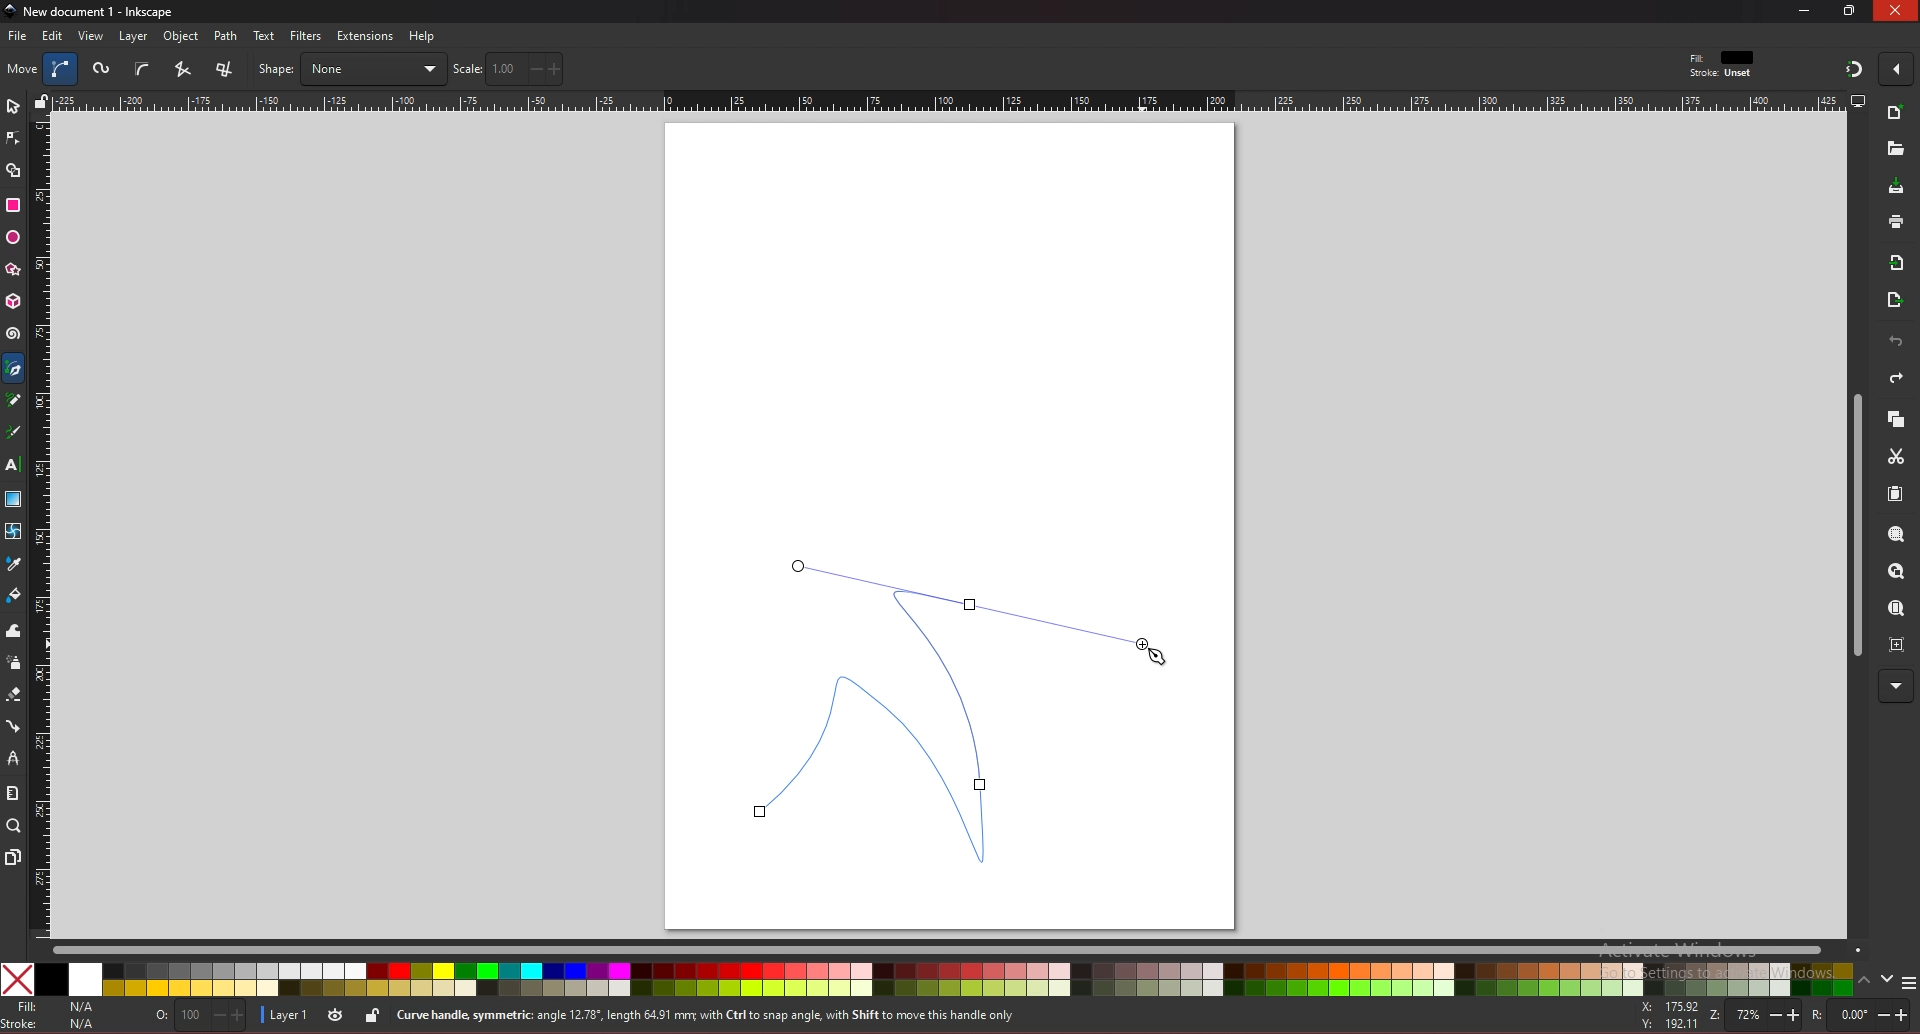 Image resolution: width=1920 pixels, height=1034 pixels. What do you see at coordinates (13, 695) in the screenshot?
I see `eraser` at bounding box center [13, 695].